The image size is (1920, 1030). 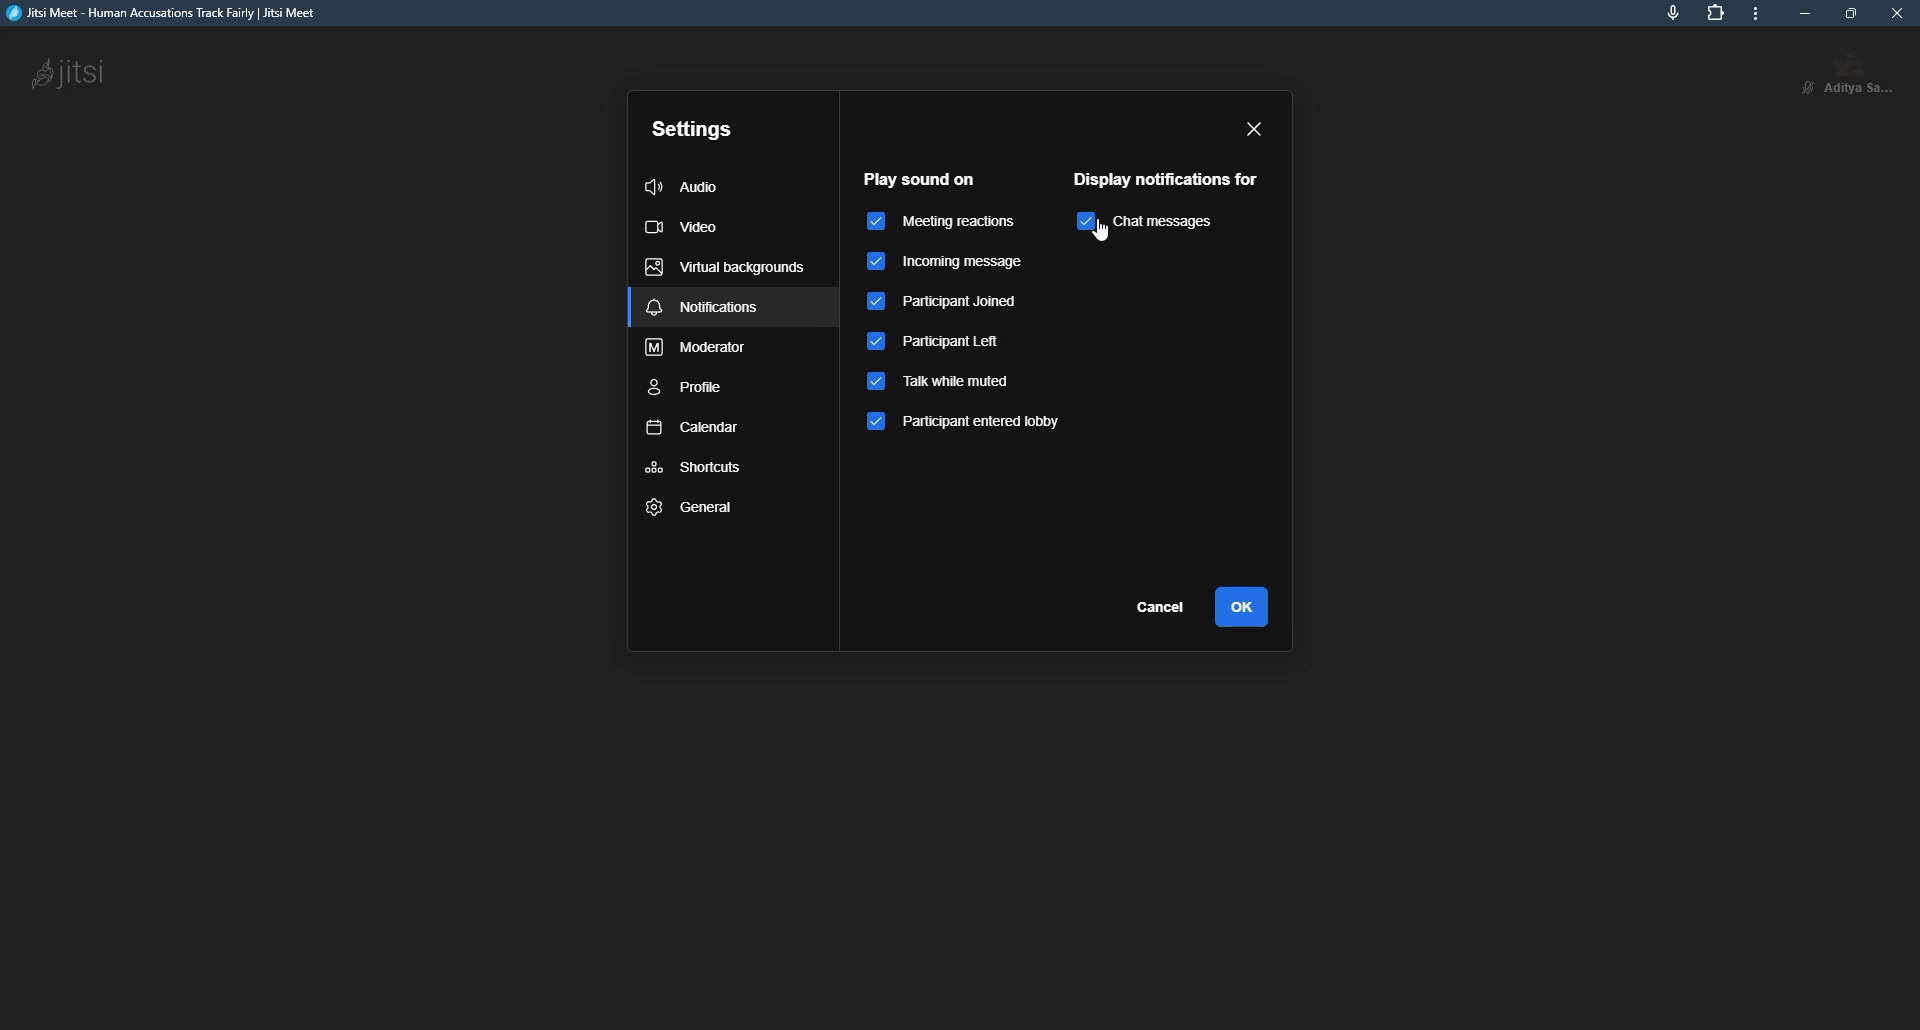 What do you see at coordinates (1256, 129) in the screenshot?
I see `close` at bounding box center [1256, 129].